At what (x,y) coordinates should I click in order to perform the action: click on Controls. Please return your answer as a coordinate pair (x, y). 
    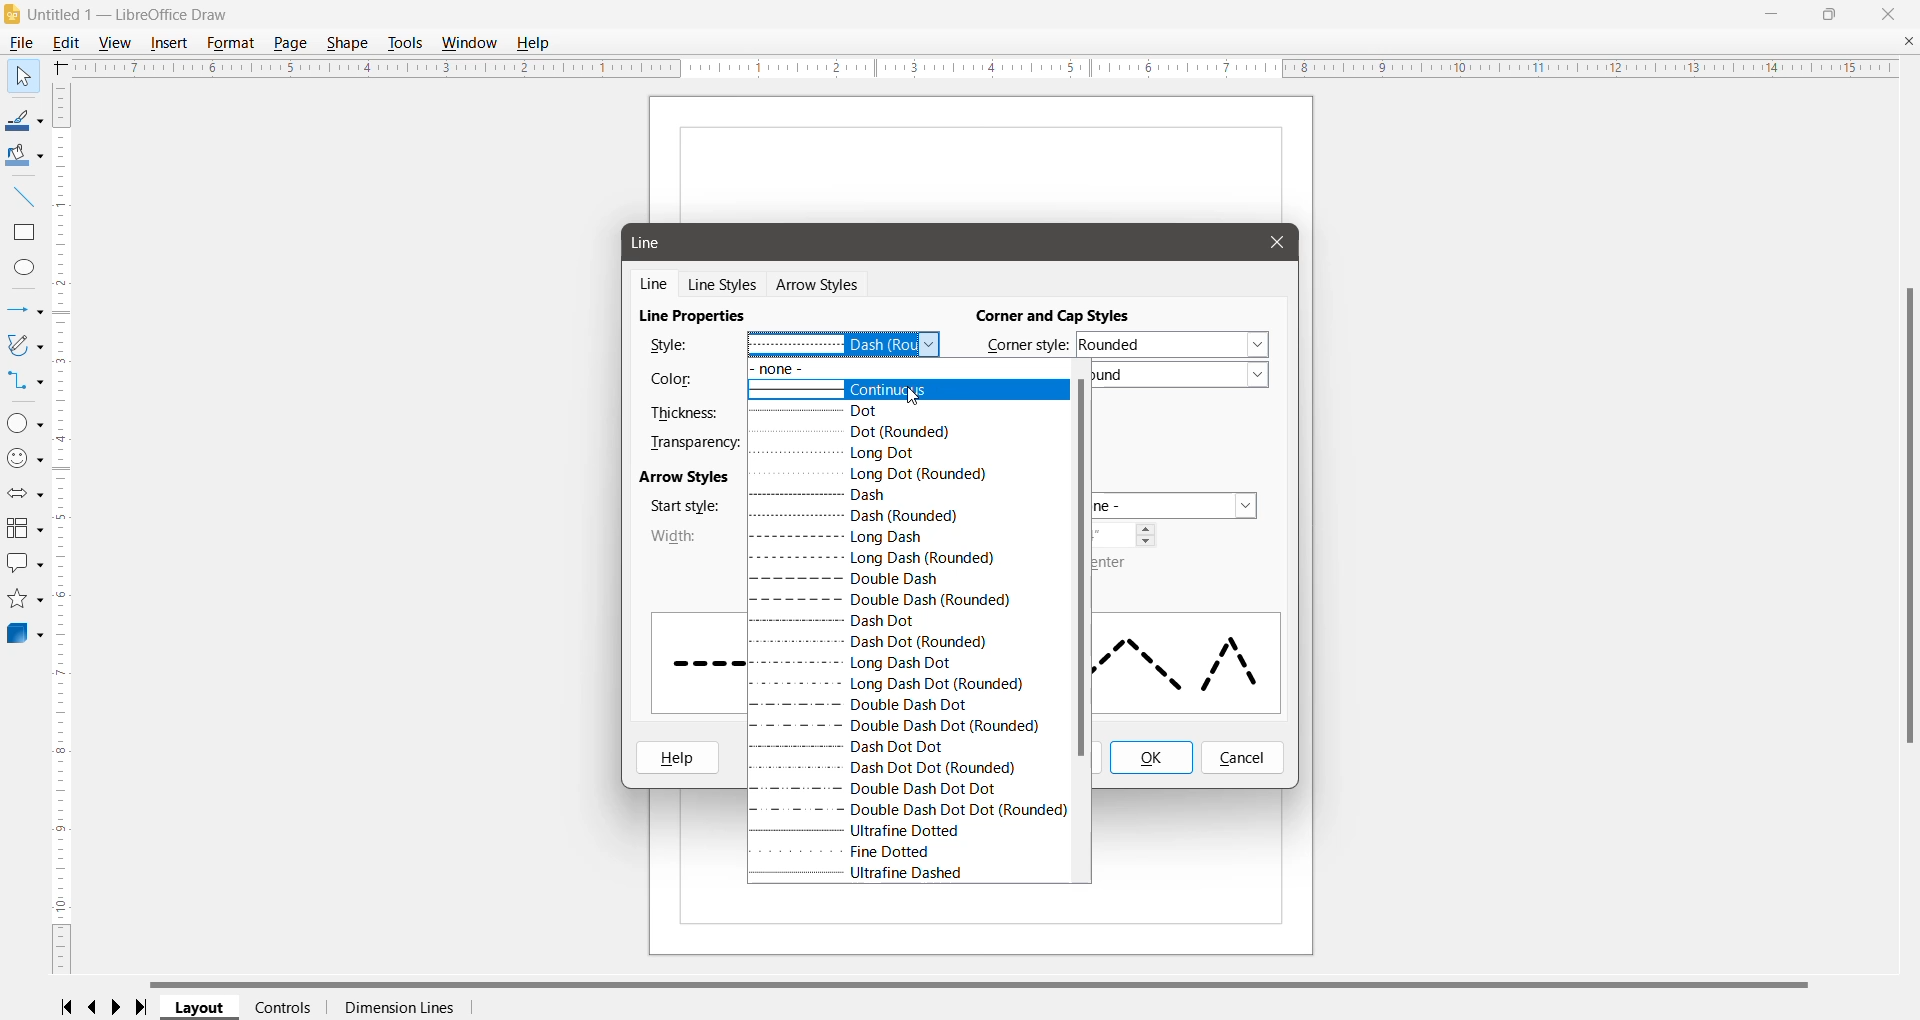
    Looking at the image, I should click on (284, 1009).